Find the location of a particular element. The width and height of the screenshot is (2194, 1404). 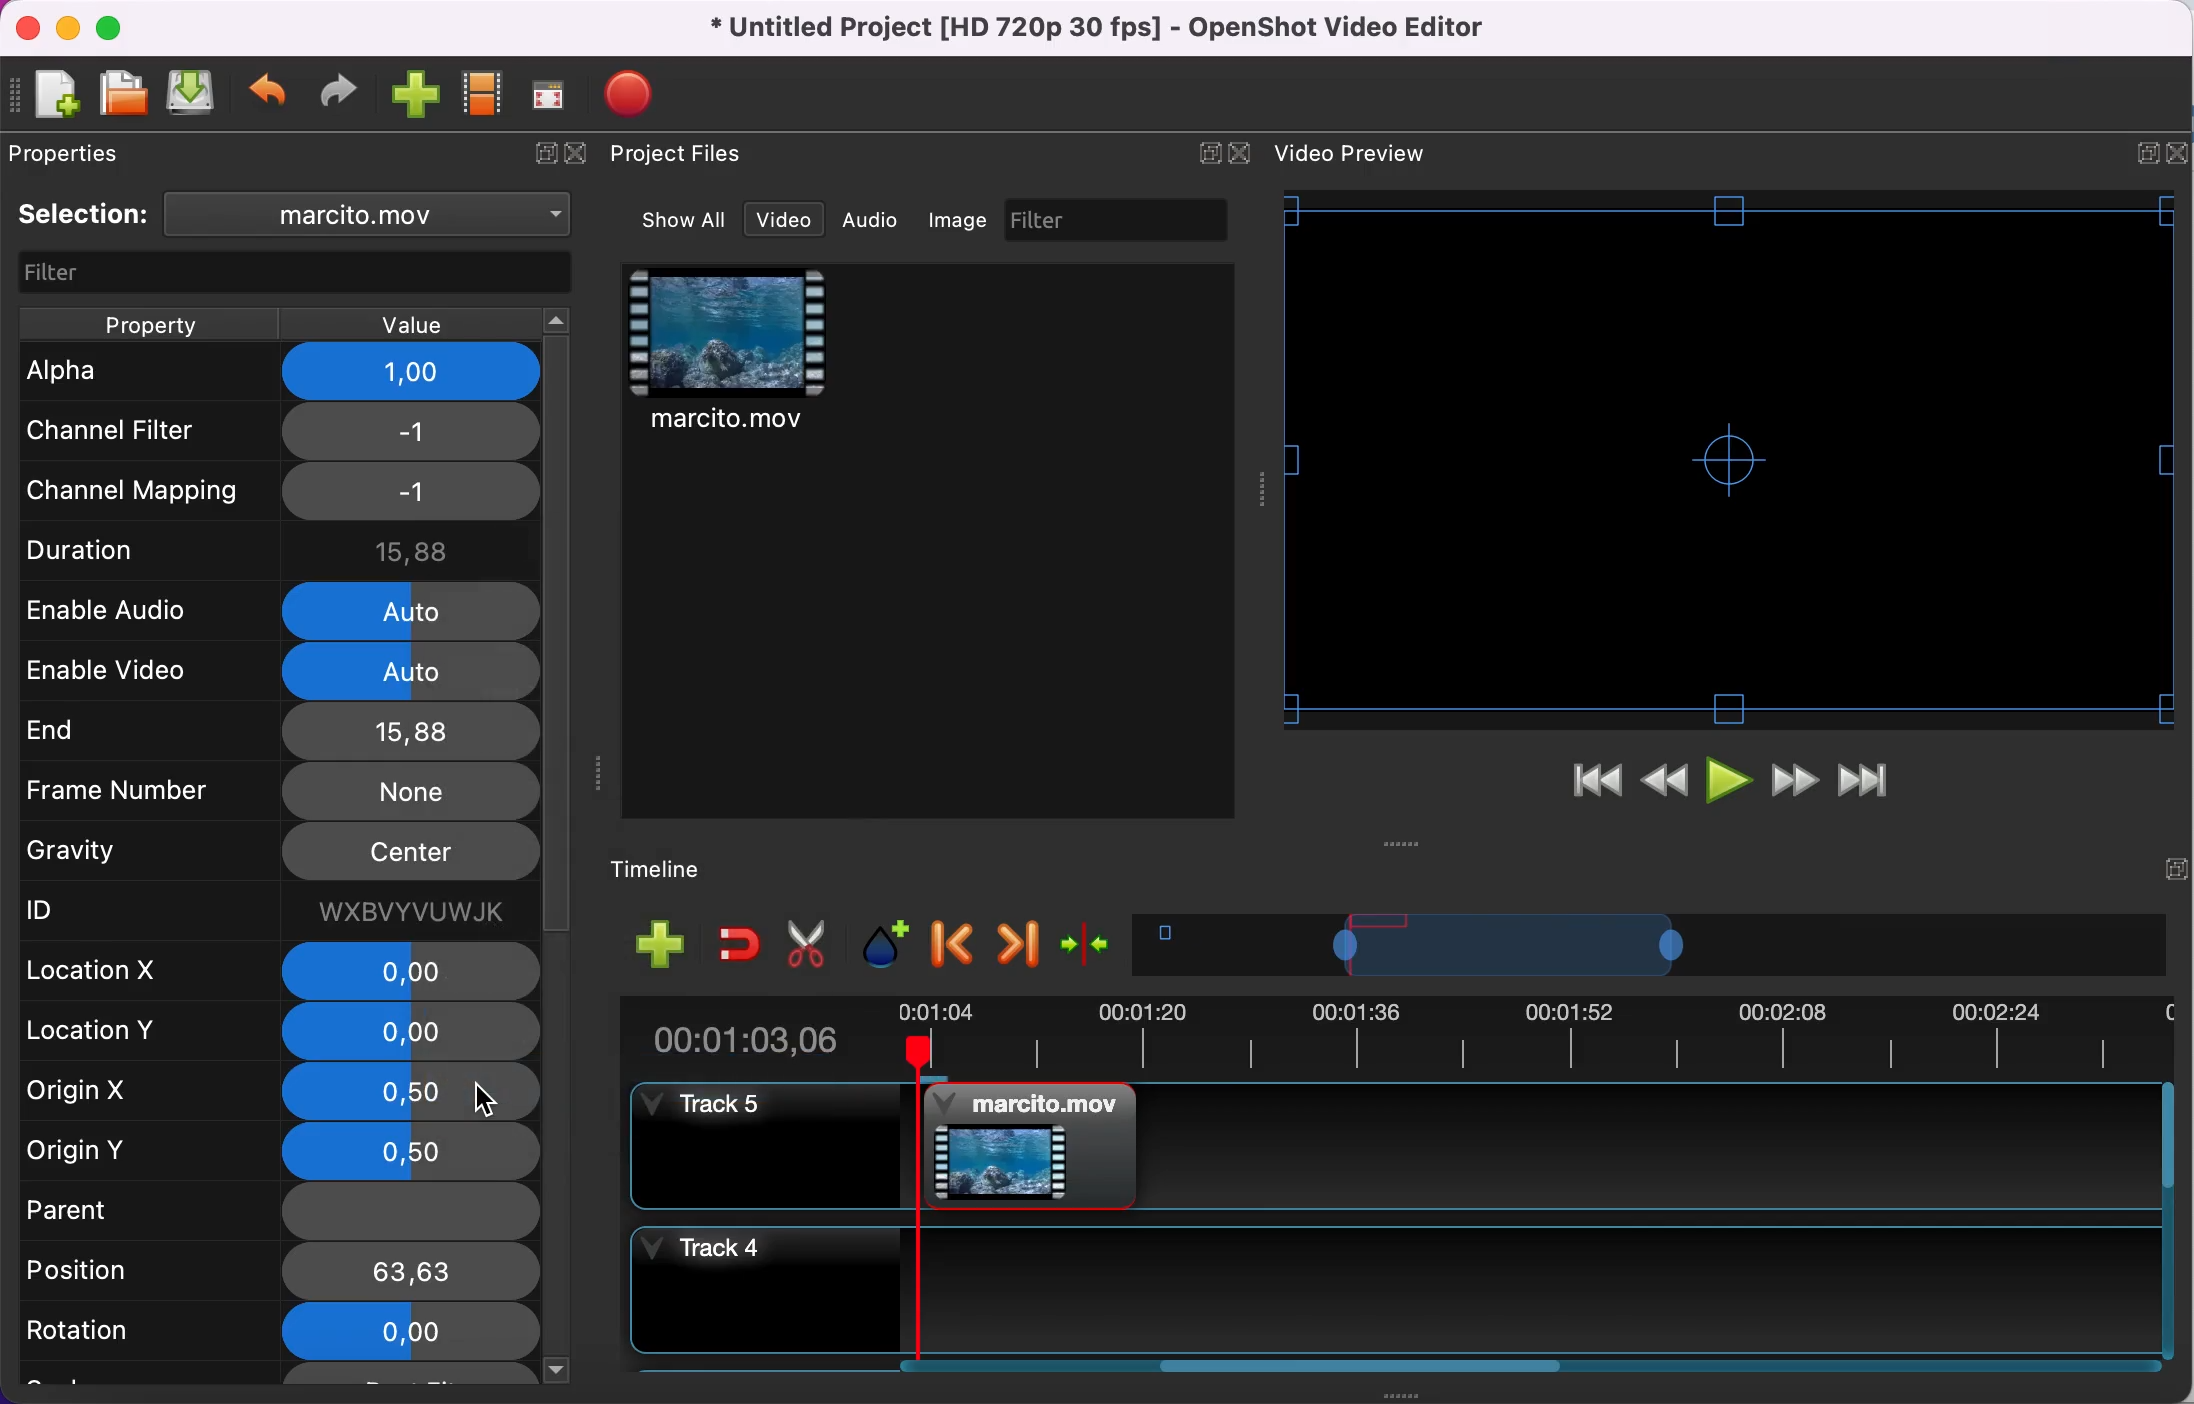

timeline is located at coordinates (1650, 944).